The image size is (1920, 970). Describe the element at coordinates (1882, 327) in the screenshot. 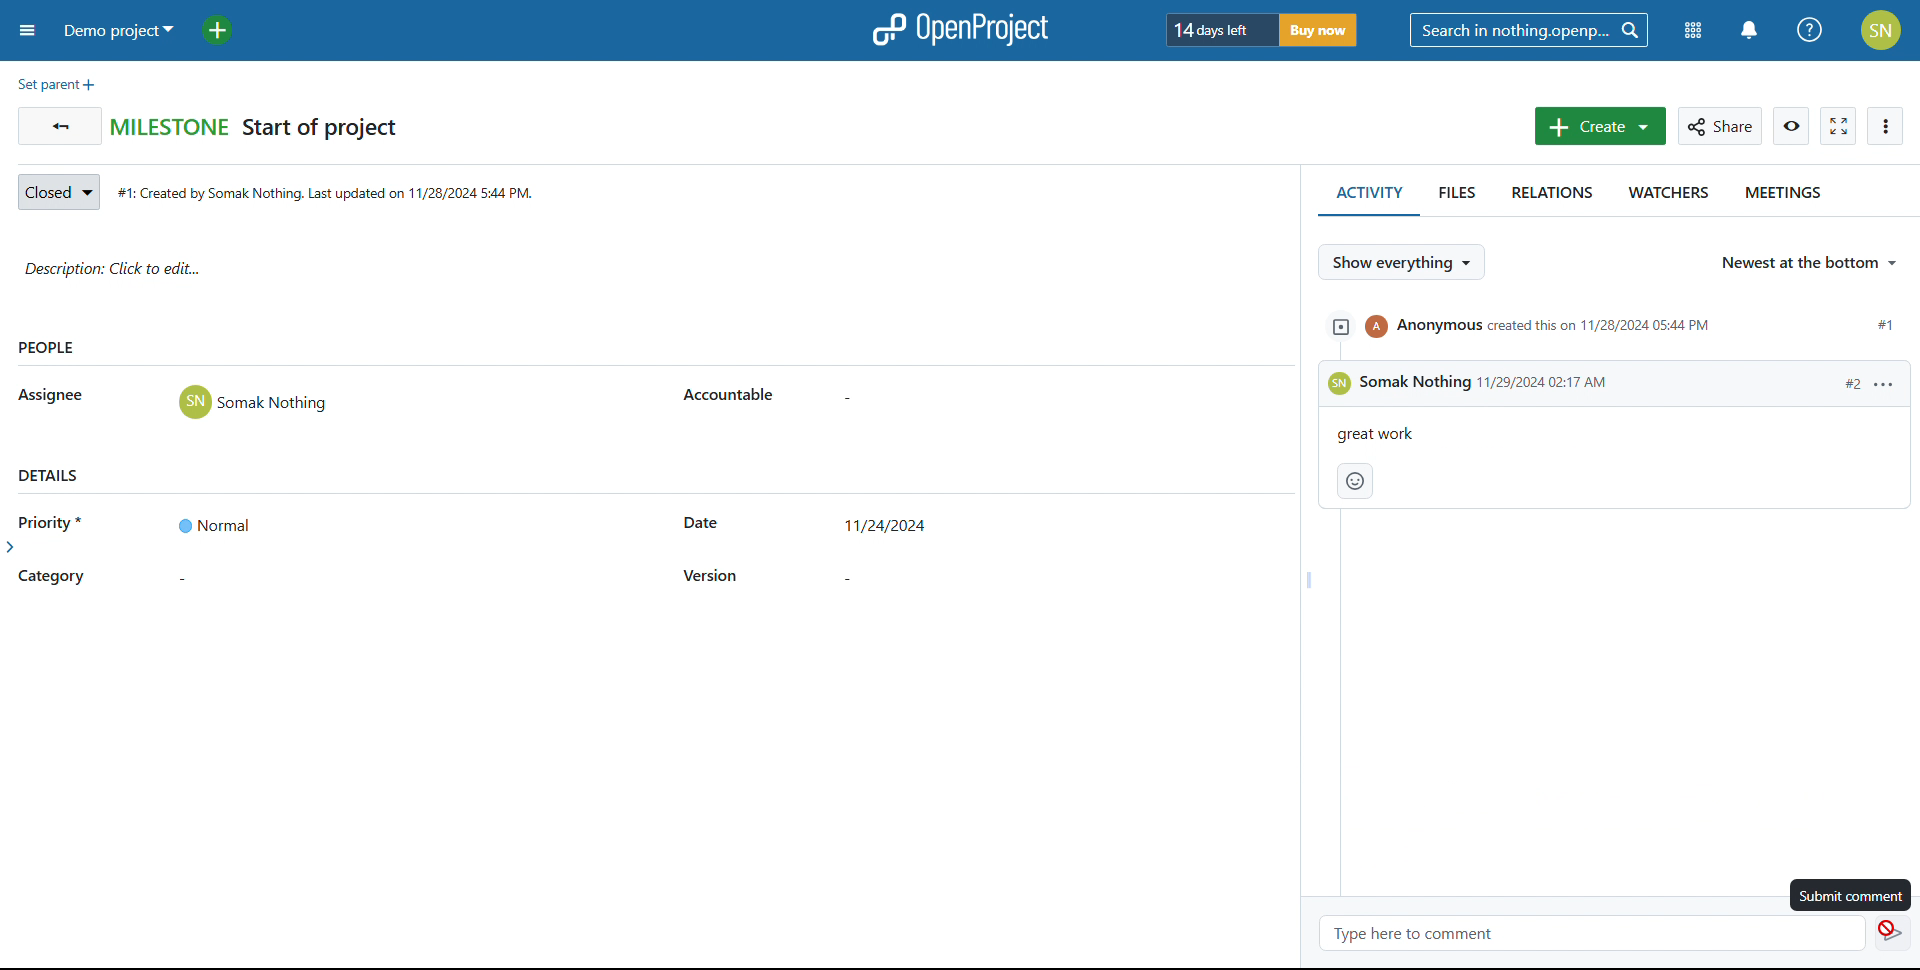

I see `#1` at that location.